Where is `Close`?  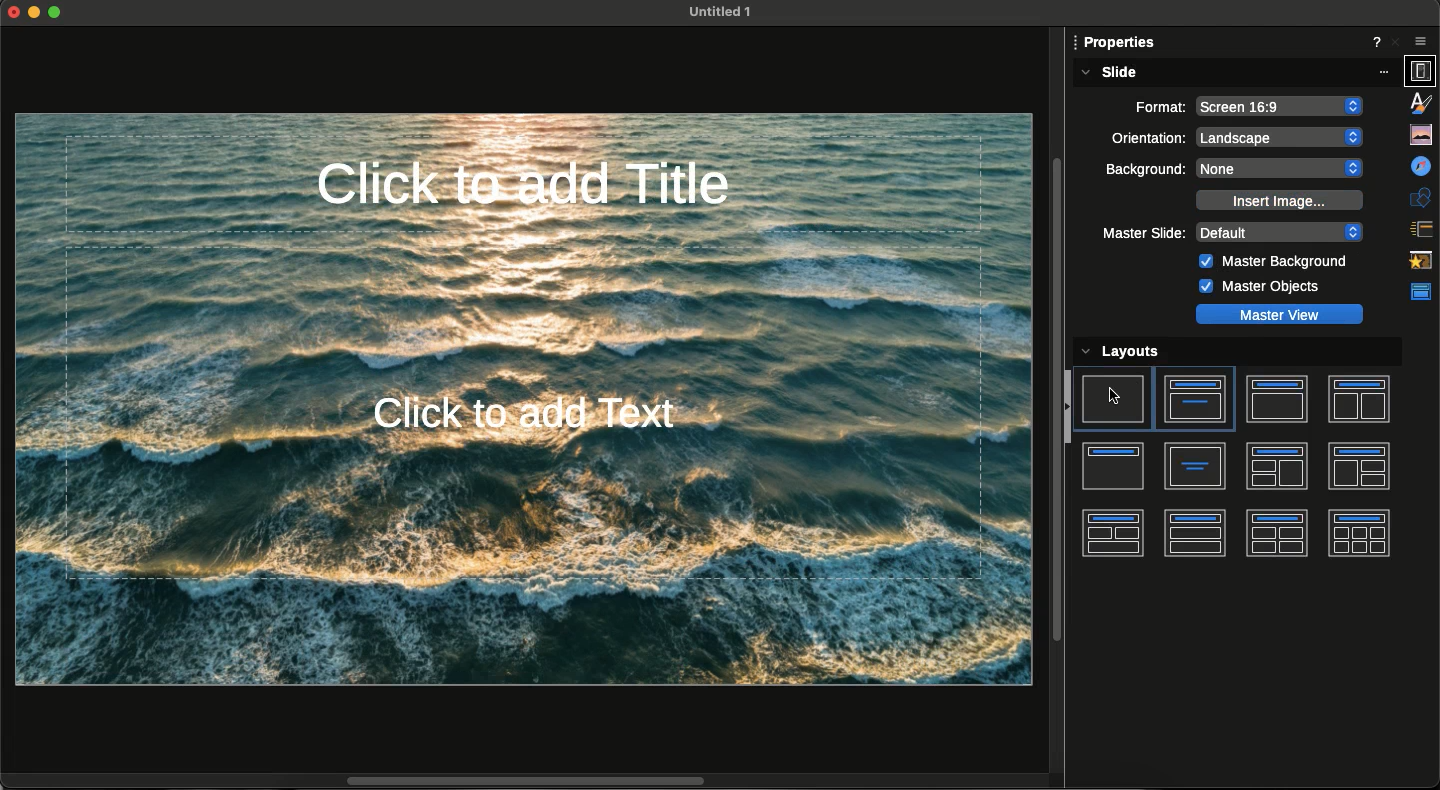
Close is located at coordinates (1397, 43).